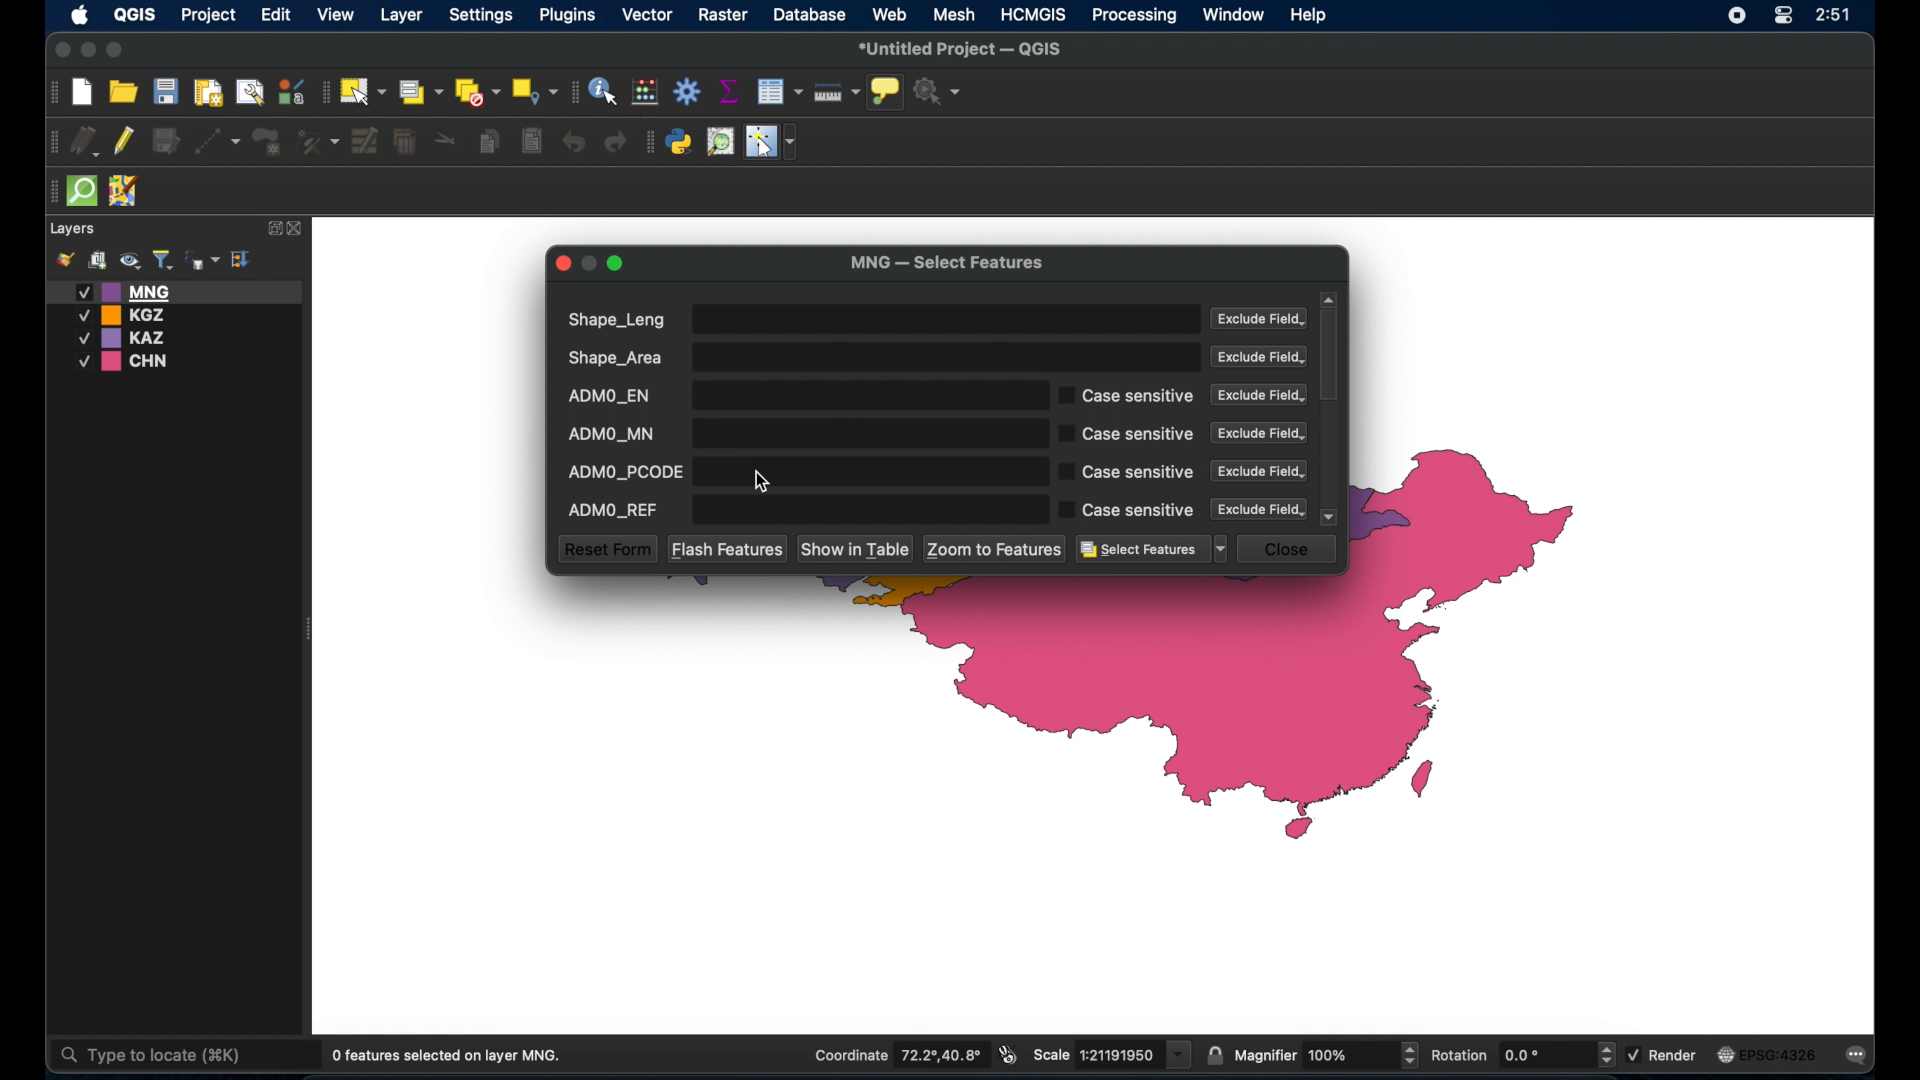 The height and width of the screenshot is (1080, 1920). Describe the element at coordinates (291, 89) in the screenshot. I see `style manager` at that location.